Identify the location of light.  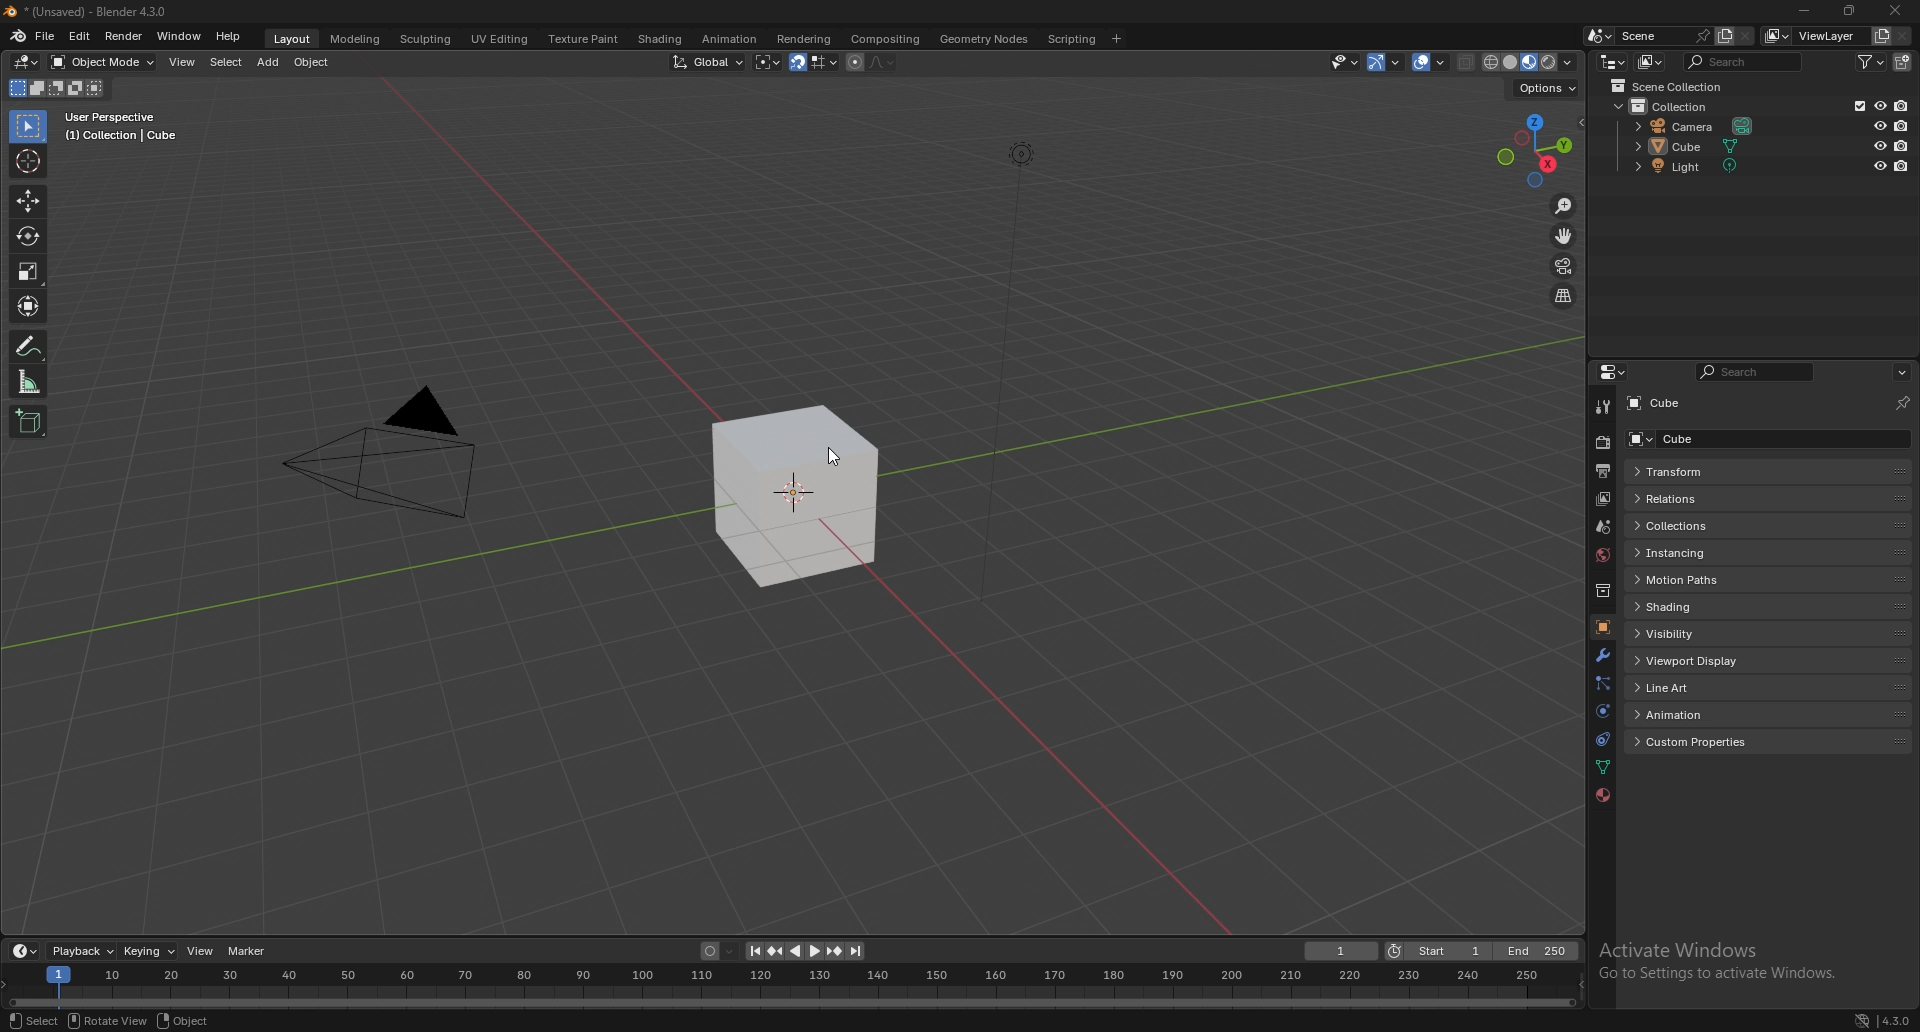
(1703, 166).